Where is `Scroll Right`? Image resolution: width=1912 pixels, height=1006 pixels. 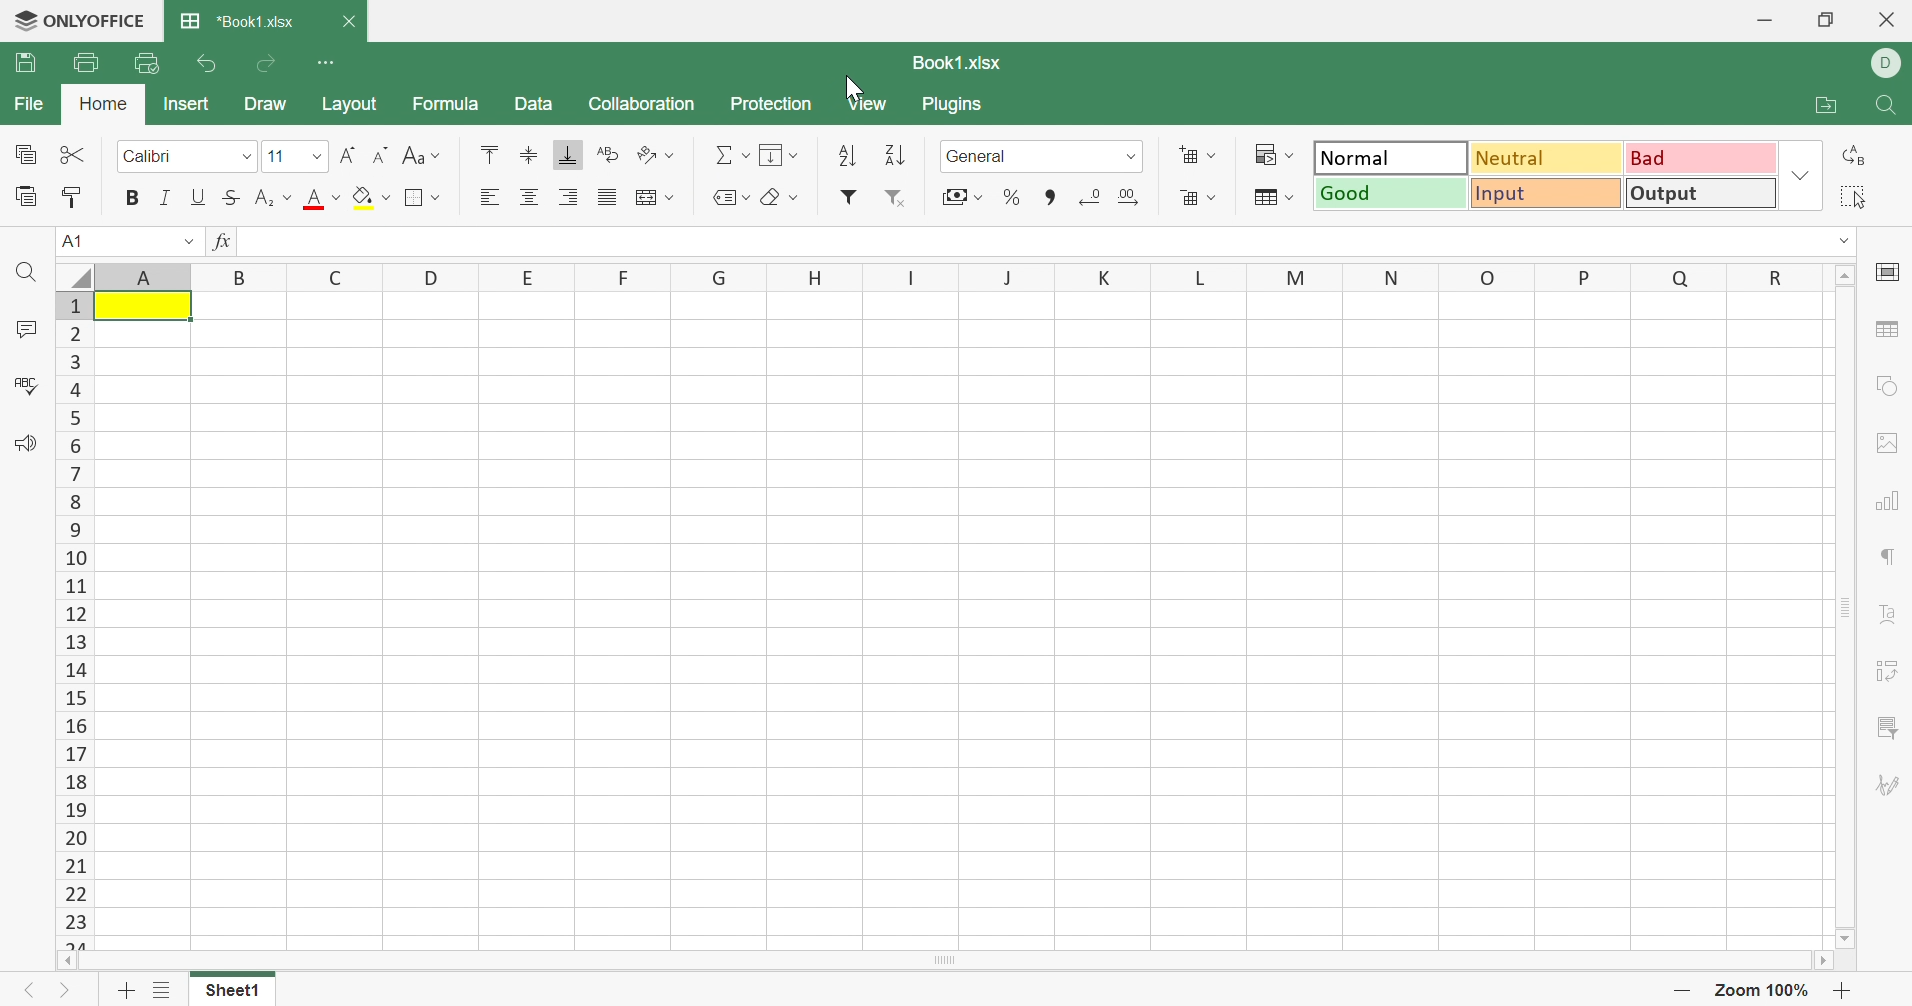 Scroll Right is located at coordinates (1819, 960).